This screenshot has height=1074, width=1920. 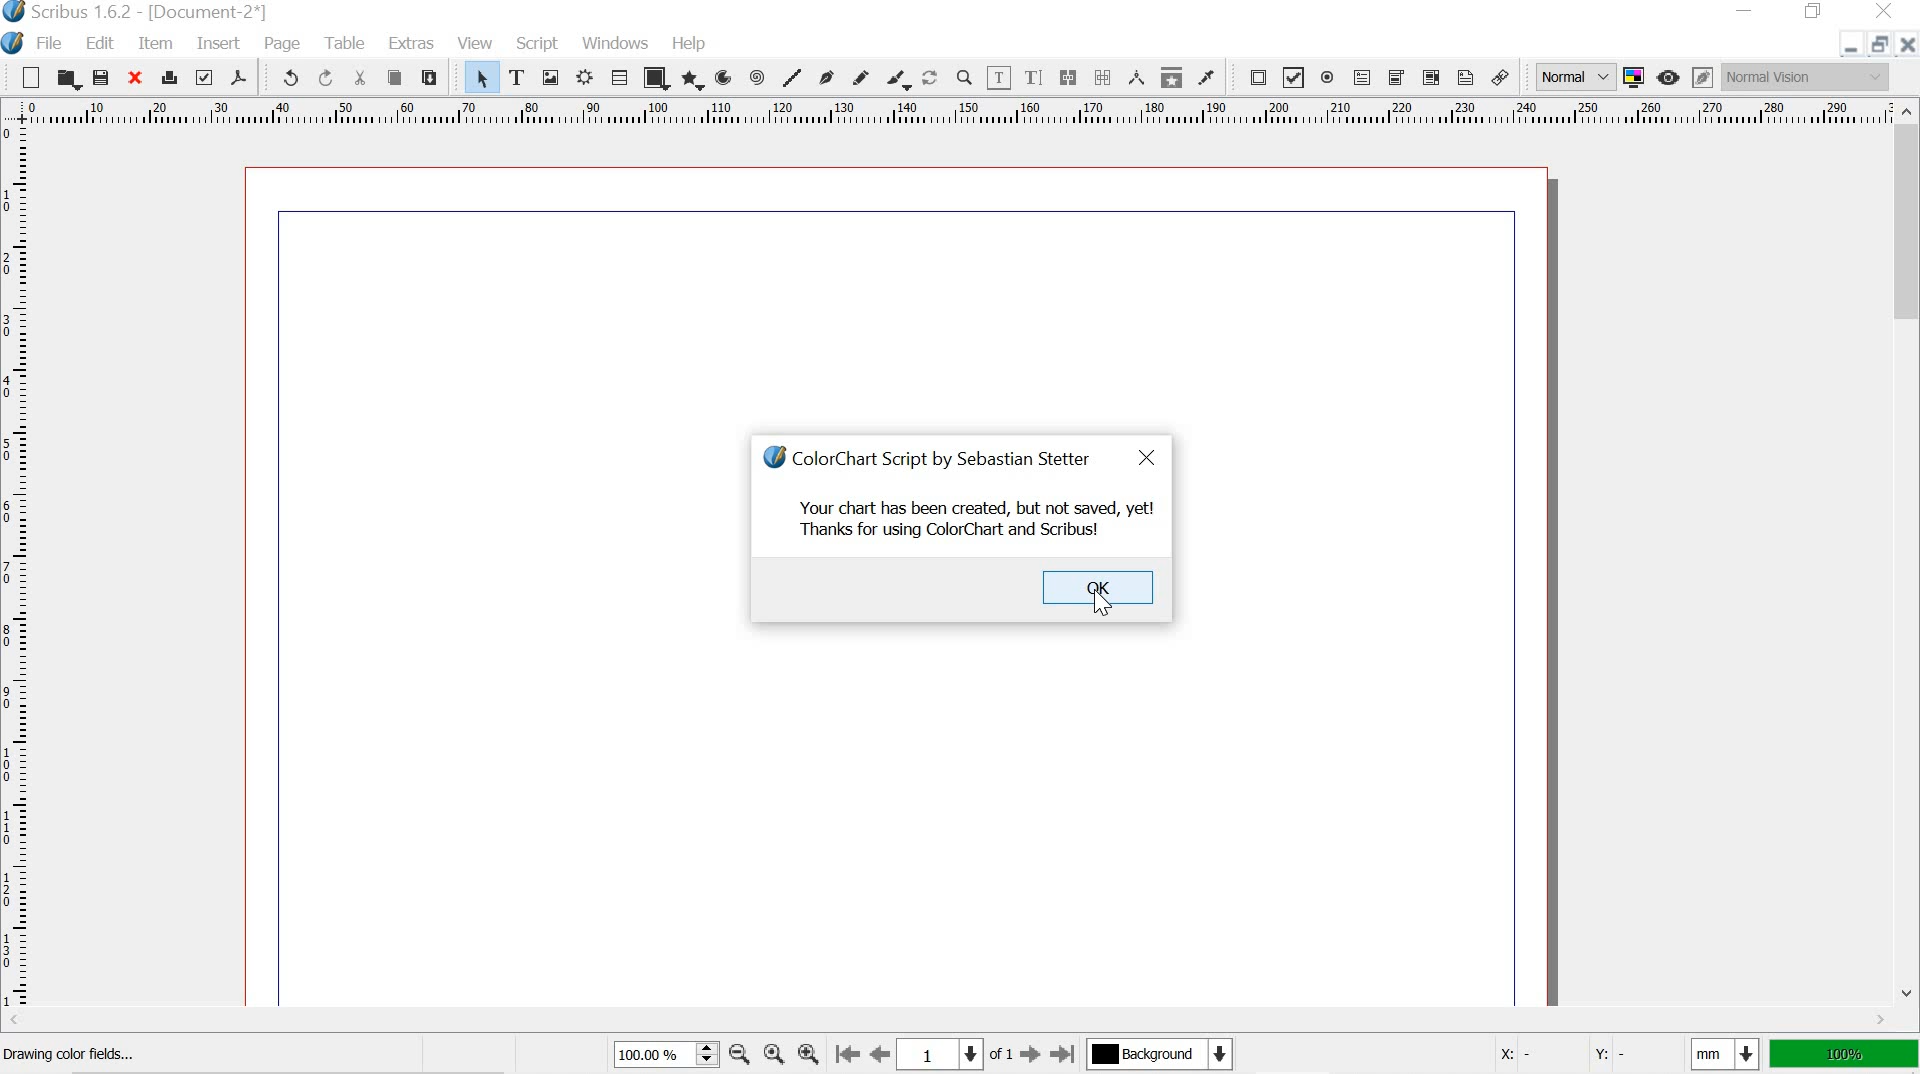 What do you see at coordinates (998, 78) in the screenshot?
I see `edit contents of frame` at bounding box center [998, 78].